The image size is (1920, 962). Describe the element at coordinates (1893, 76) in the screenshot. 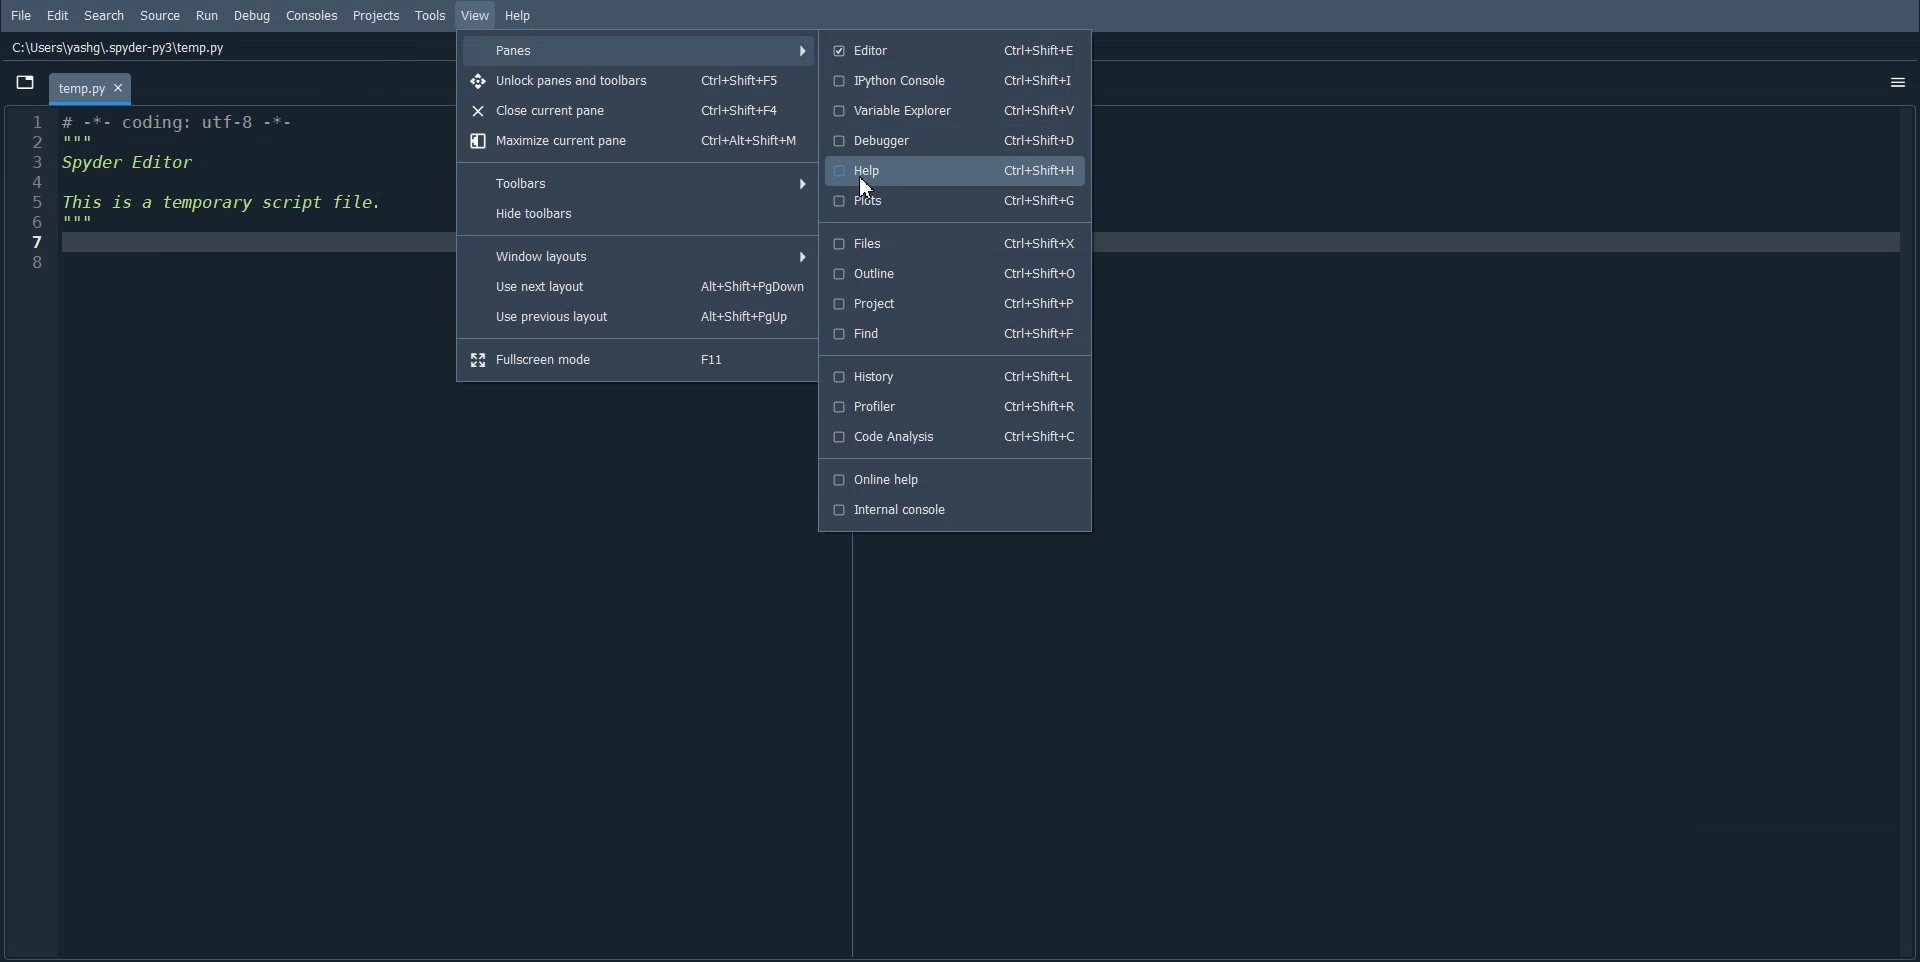

I see `options` at that location.